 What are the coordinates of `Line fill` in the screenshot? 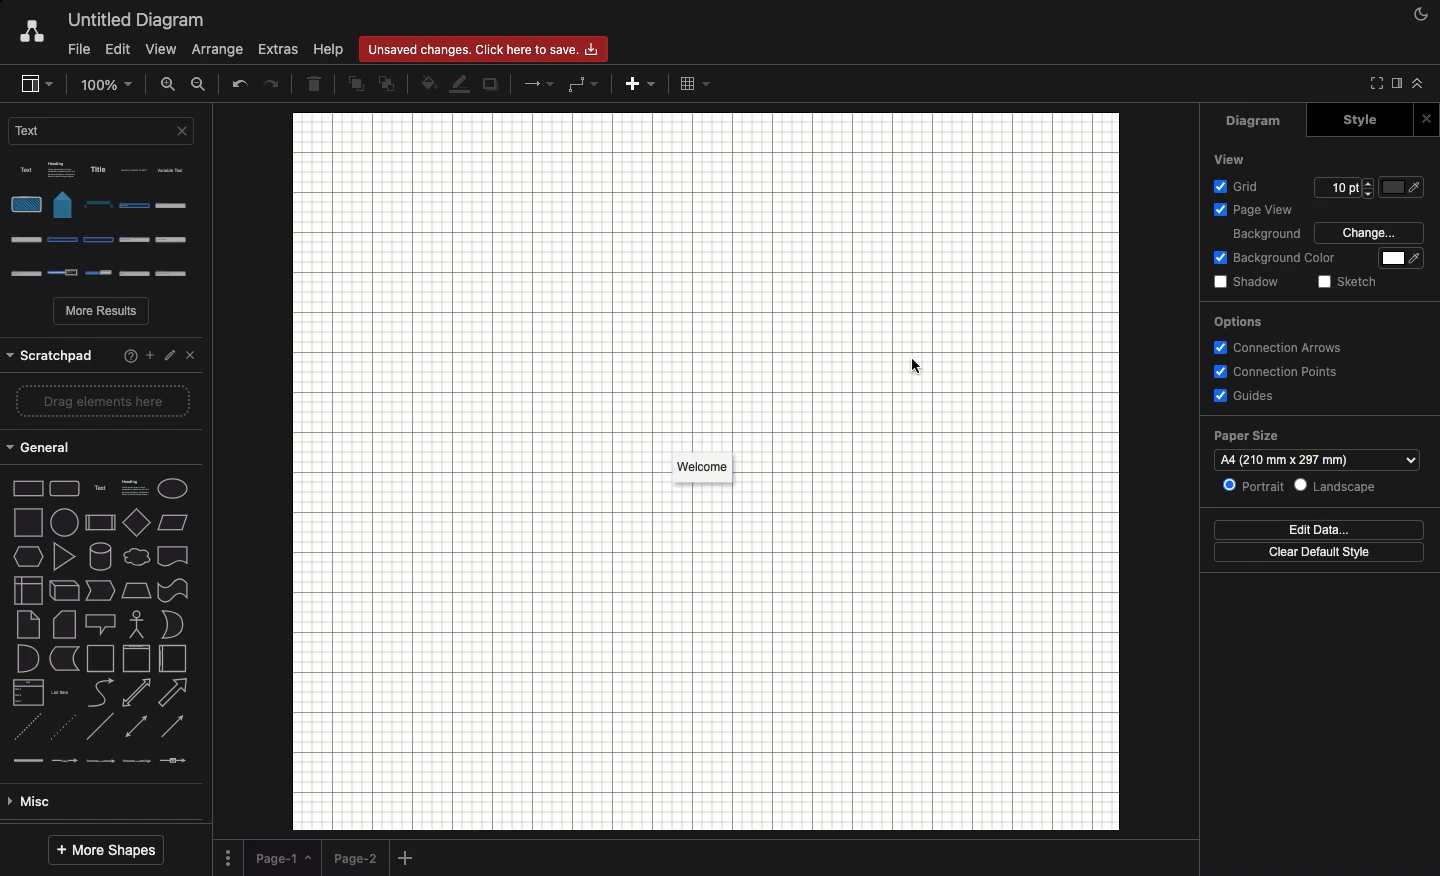 It's located at (461, 83).